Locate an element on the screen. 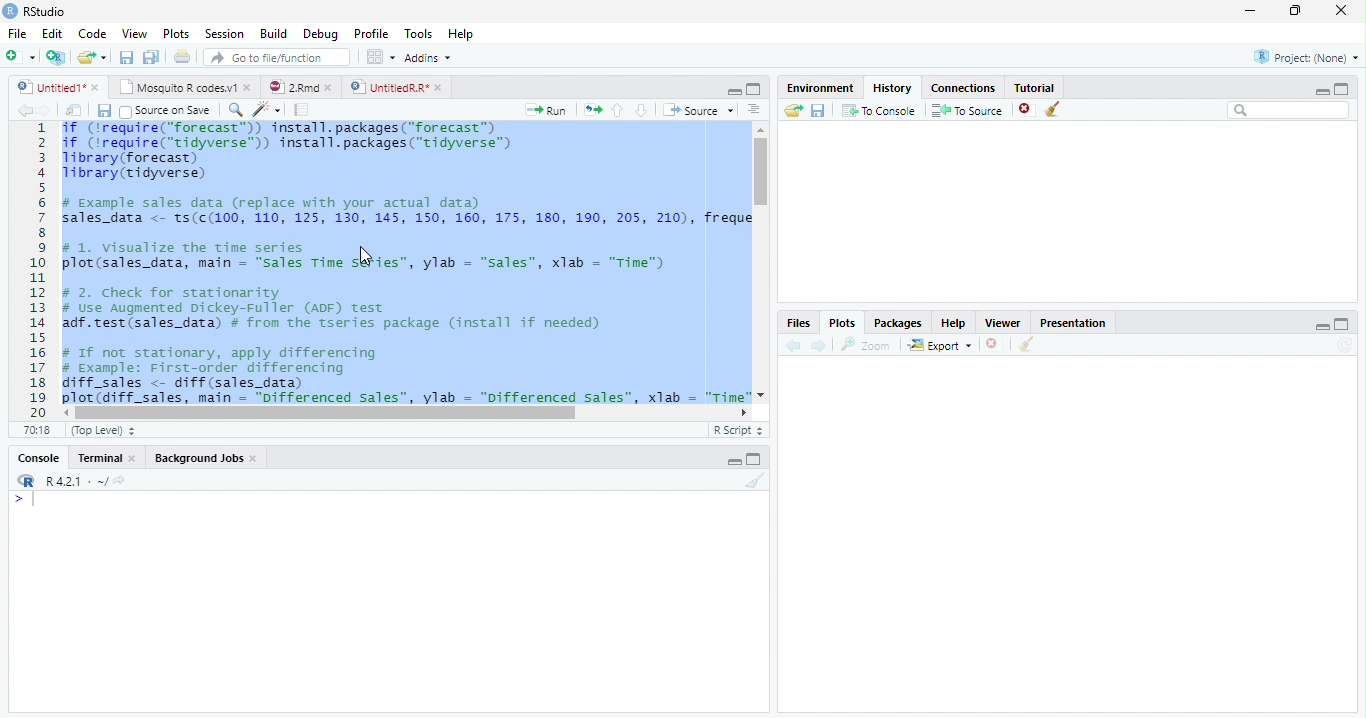 Image resolution: width=1366 pixels, height=718 pixels. Previous is located at coordinates (22, 111).